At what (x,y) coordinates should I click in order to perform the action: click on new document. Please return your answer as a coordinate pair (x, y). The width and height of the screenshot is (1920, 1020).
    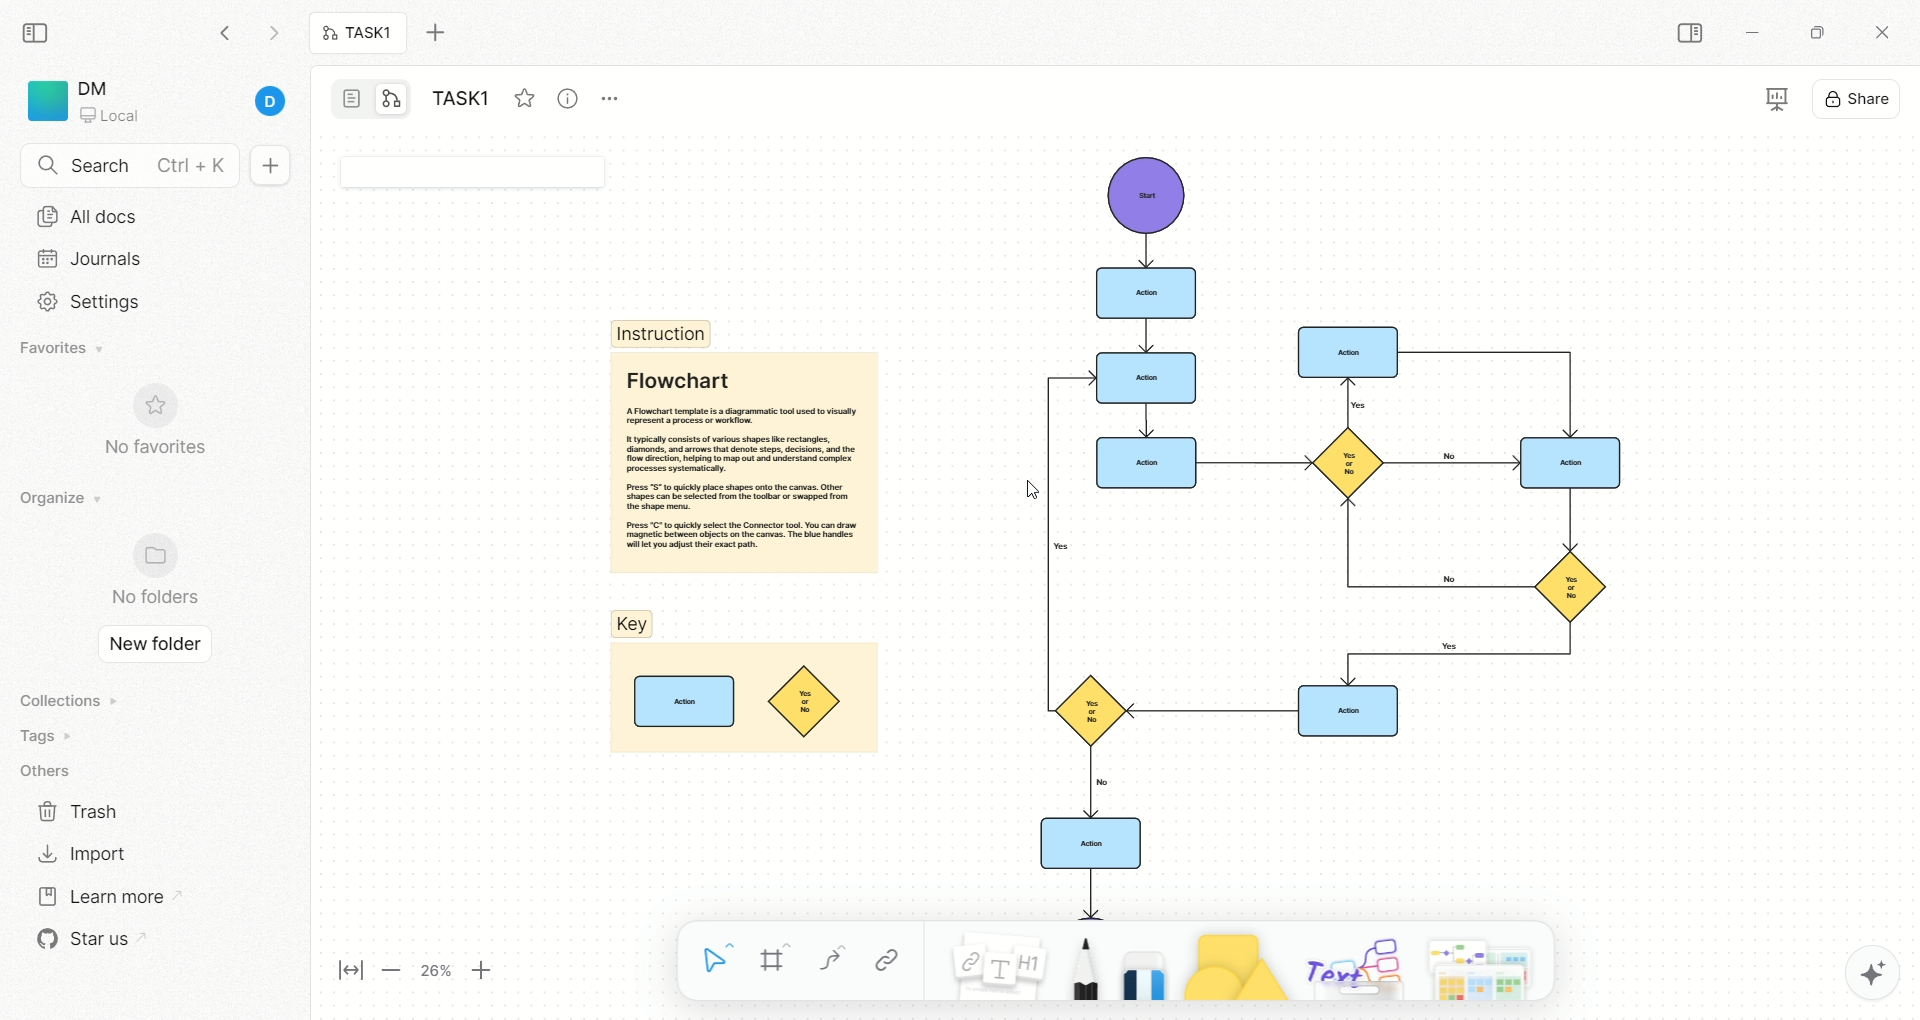
    Looking at the image, I should click on (267, 167).